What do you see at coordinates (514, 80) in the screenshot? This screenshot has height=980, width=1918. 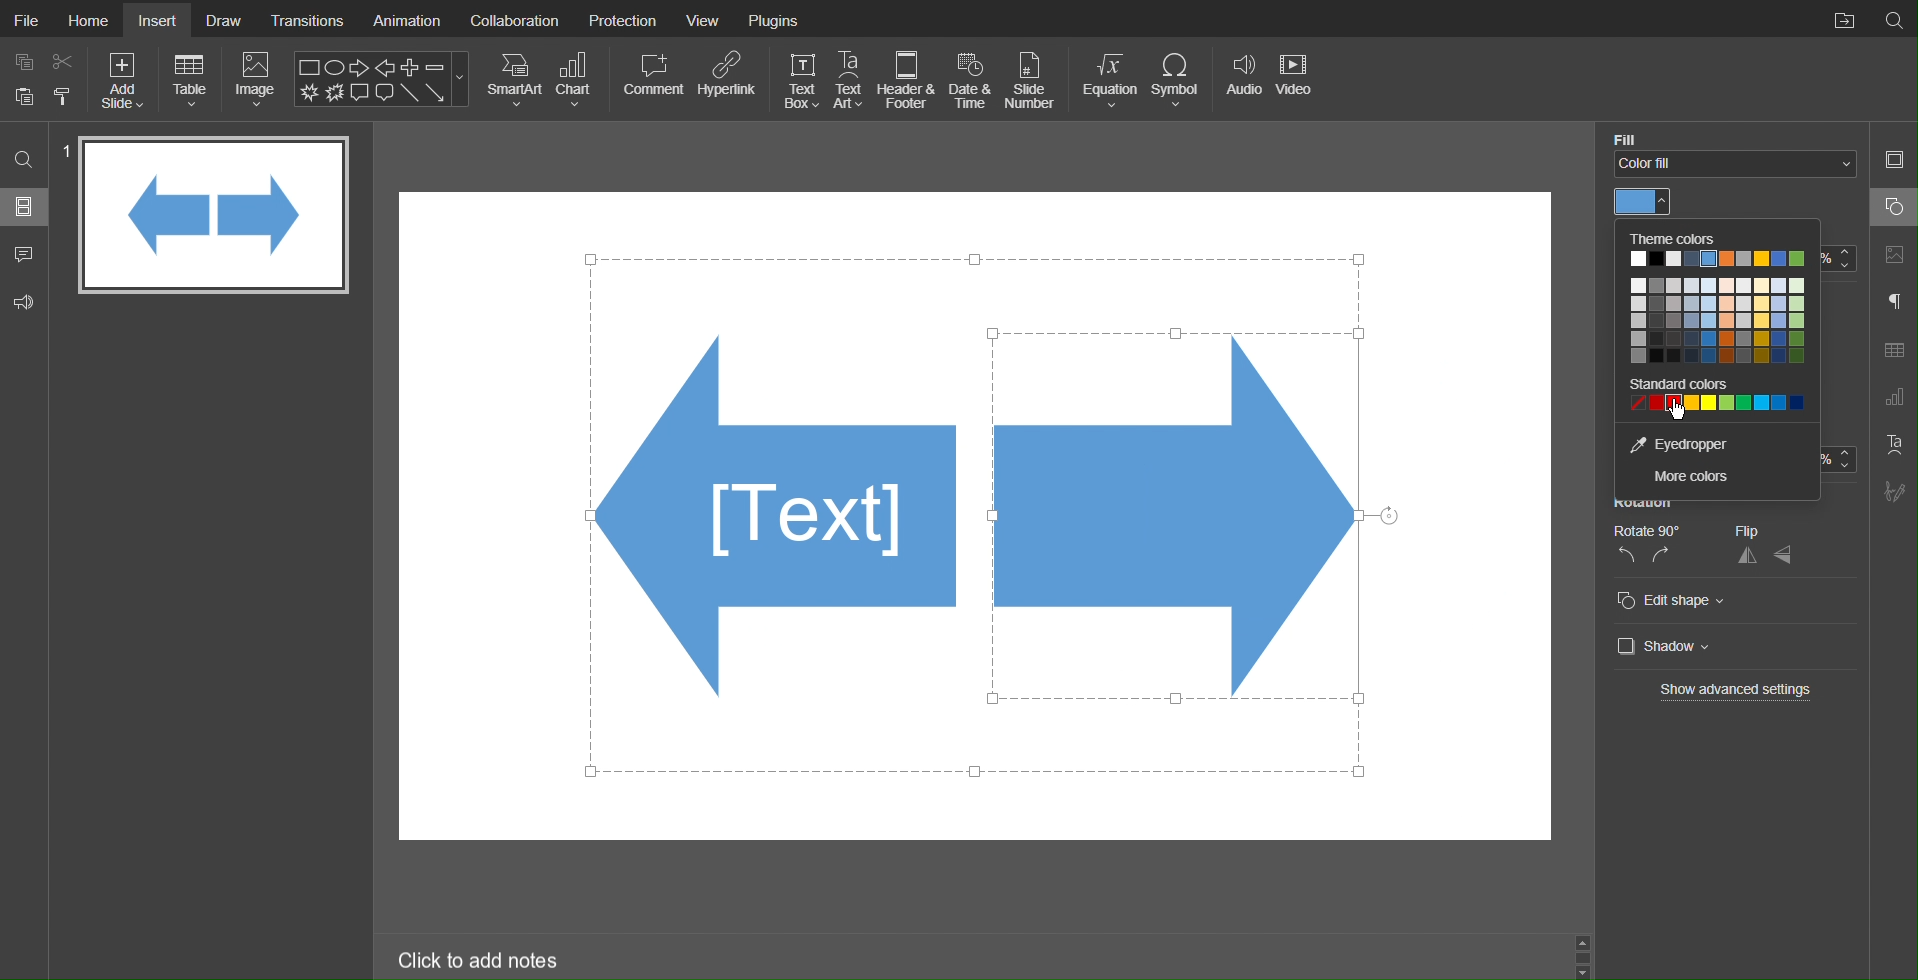 I see `SmartArt` at bounding box center [514, 80].